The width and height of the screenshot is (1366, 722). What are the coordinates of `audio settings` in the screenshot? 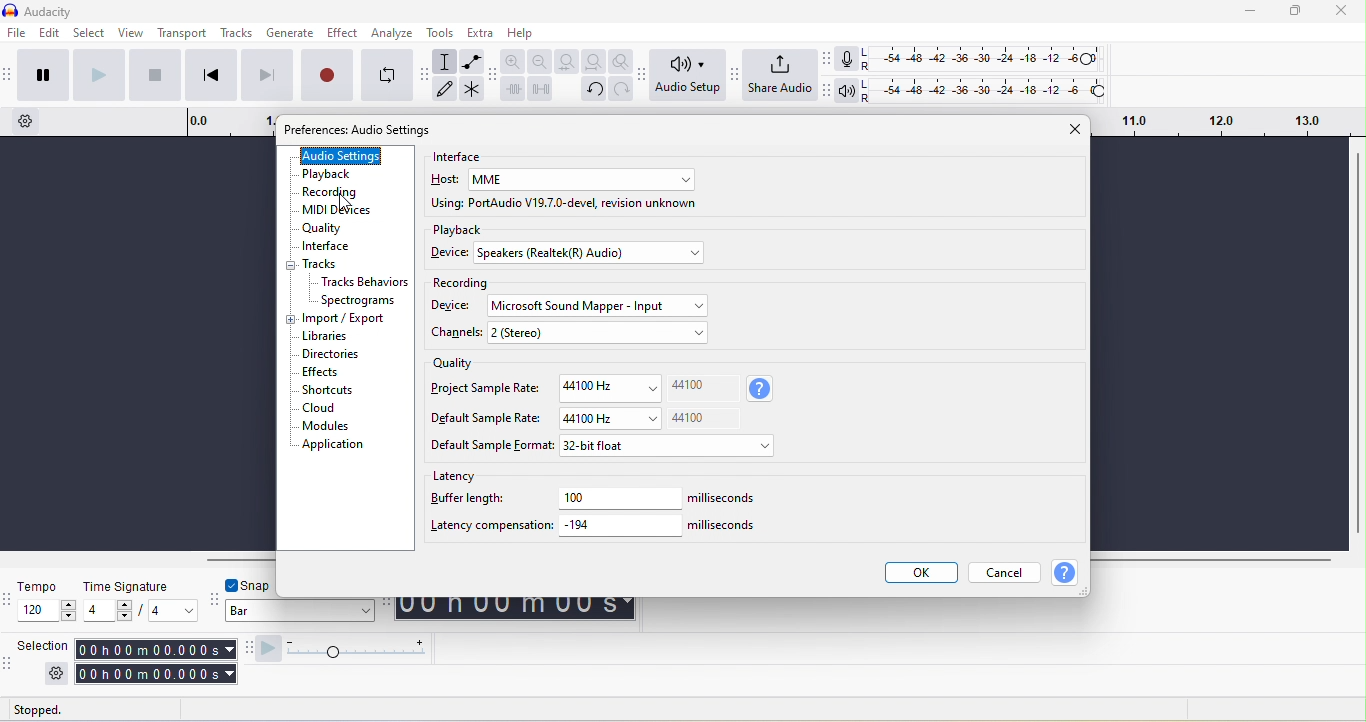 It's located at (348, 155).